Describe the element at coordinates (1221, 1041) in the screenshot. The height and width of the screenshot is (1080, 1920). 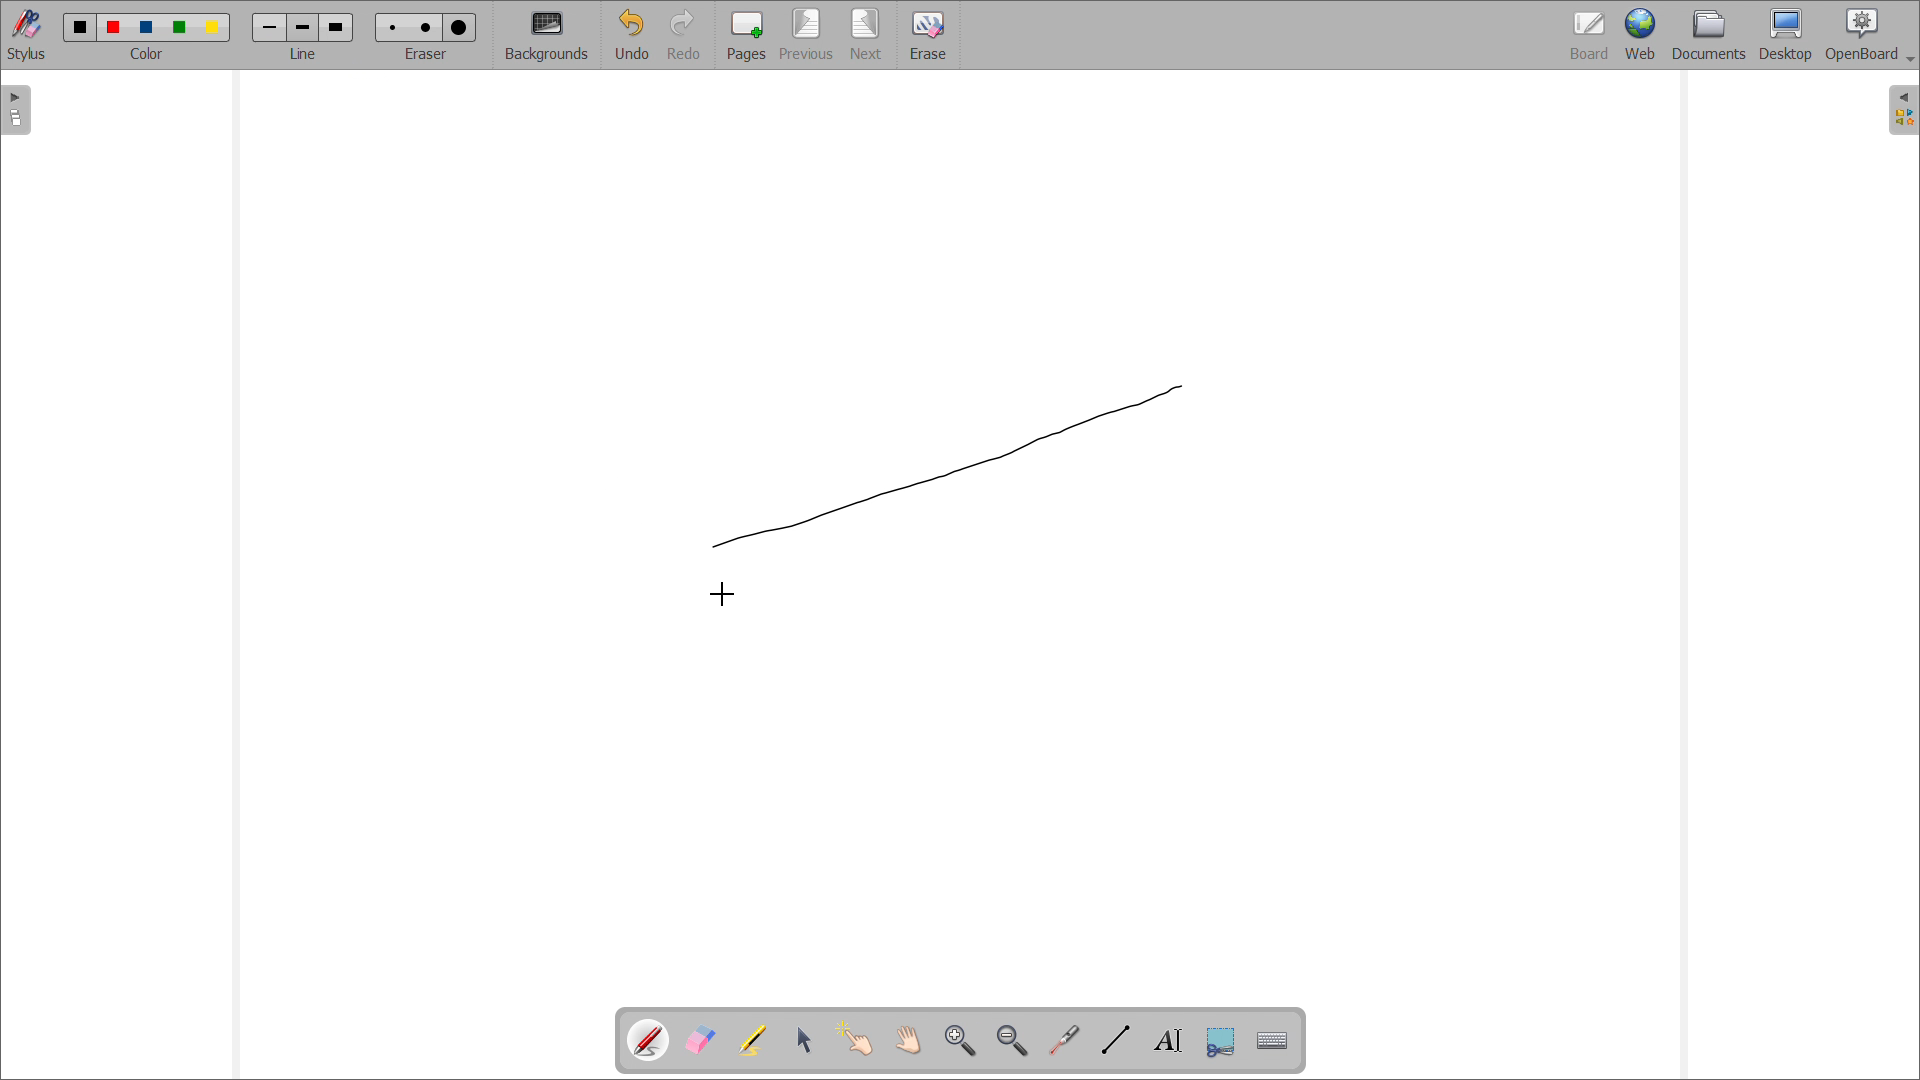
I see `capture part of the screen` at that location.